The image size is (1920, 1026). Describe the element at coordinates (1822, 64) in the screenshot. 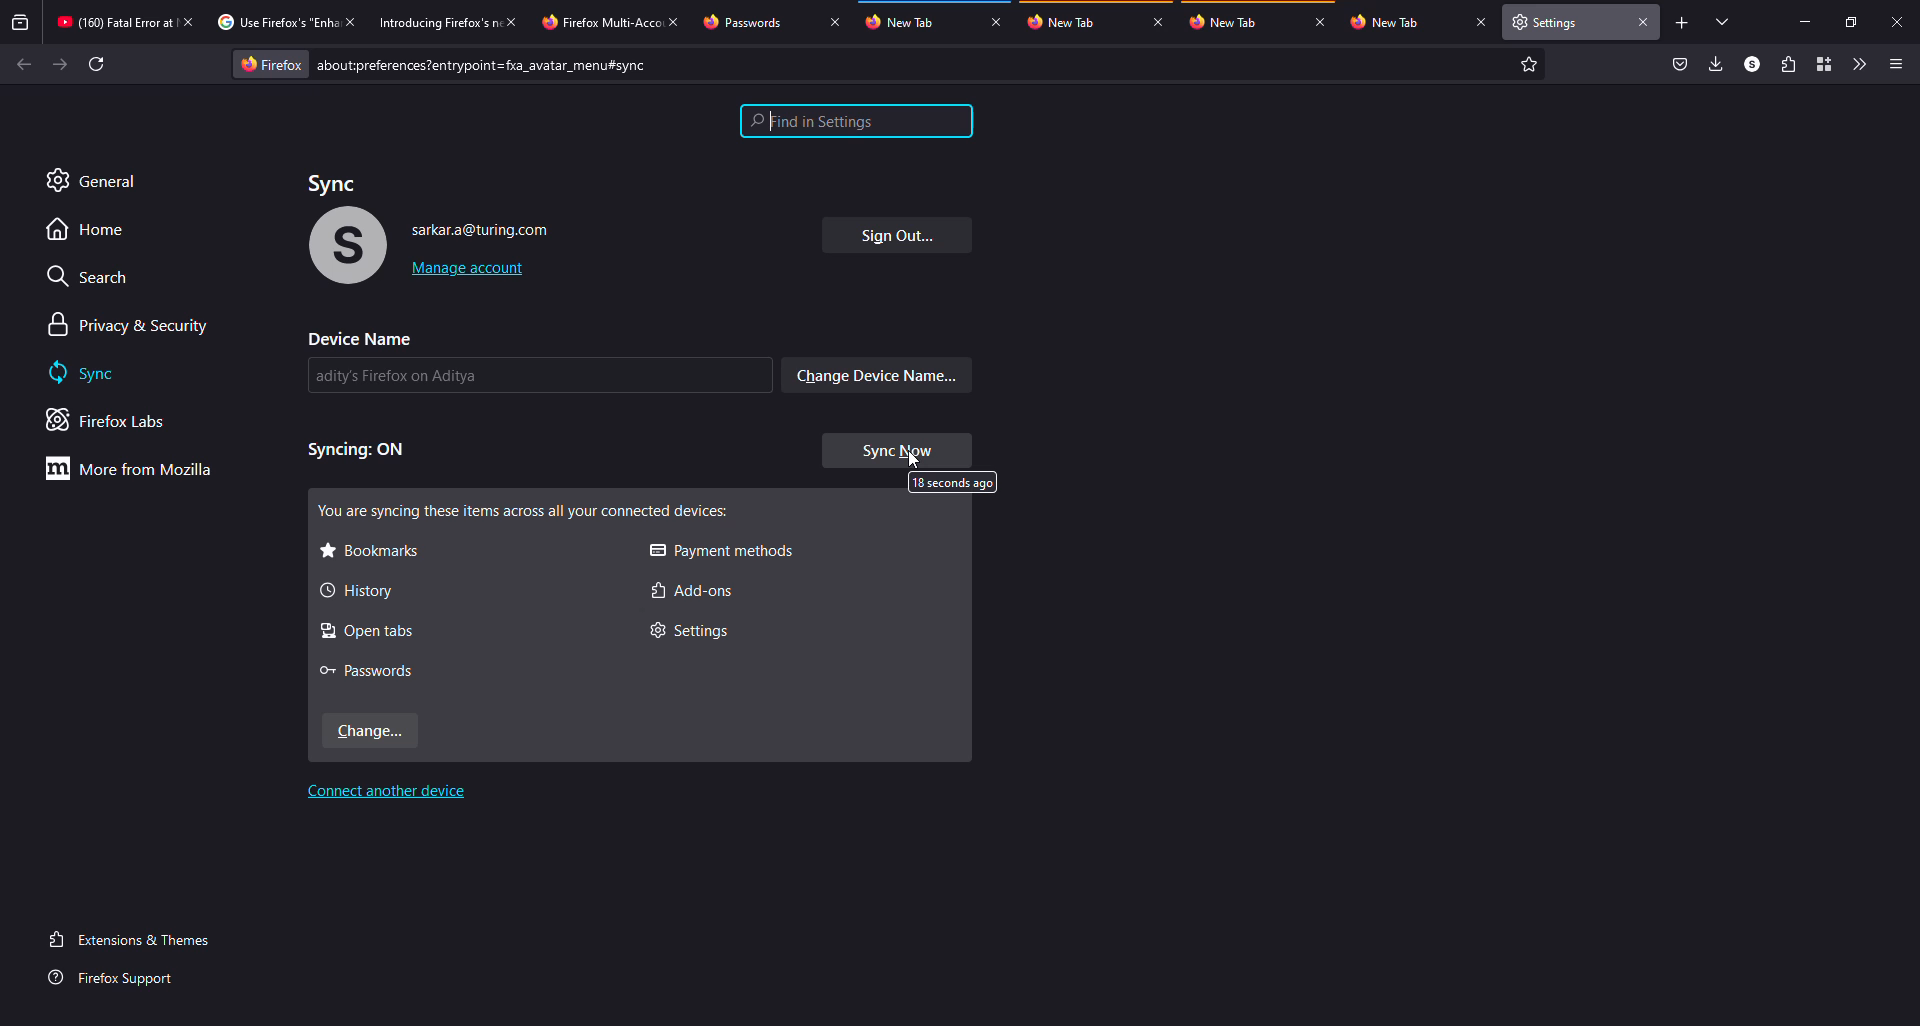

I see `container` at that location.